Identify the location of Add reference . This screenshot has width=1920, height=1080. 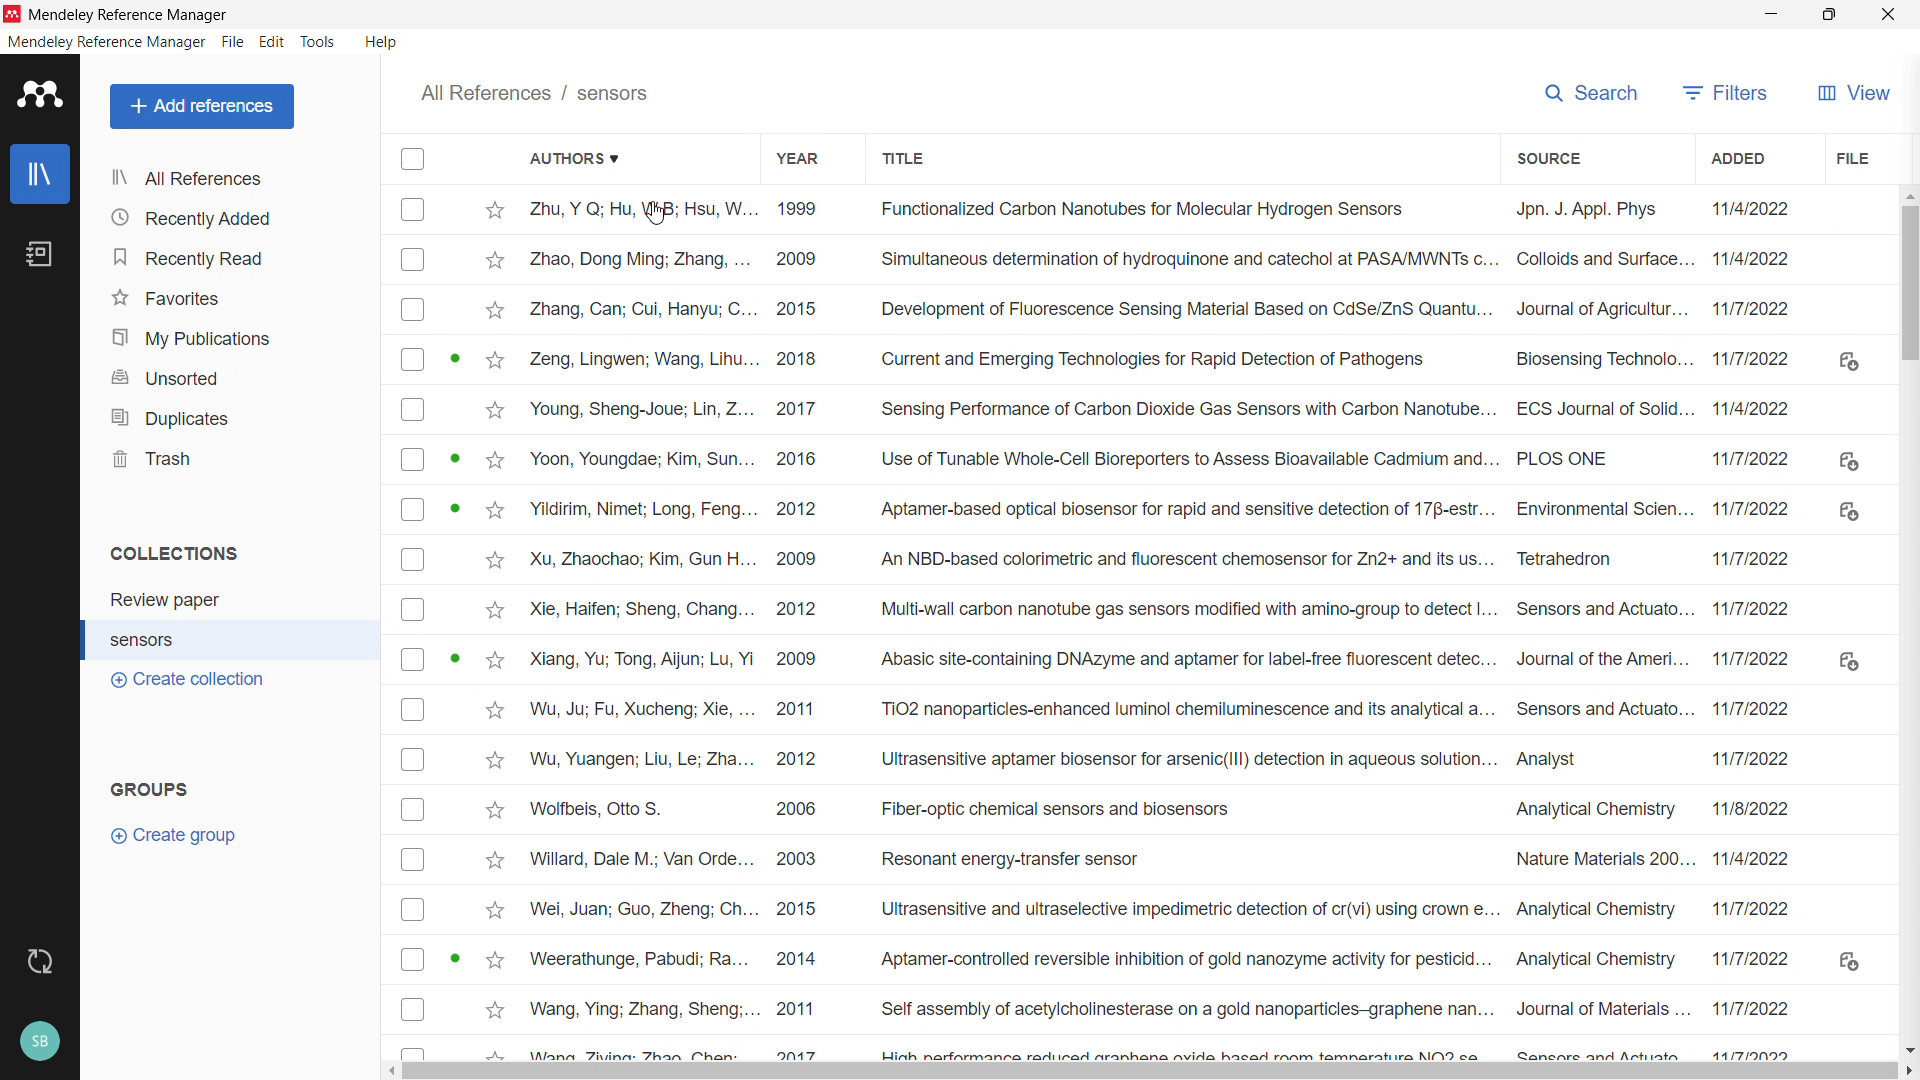
(203, 107).